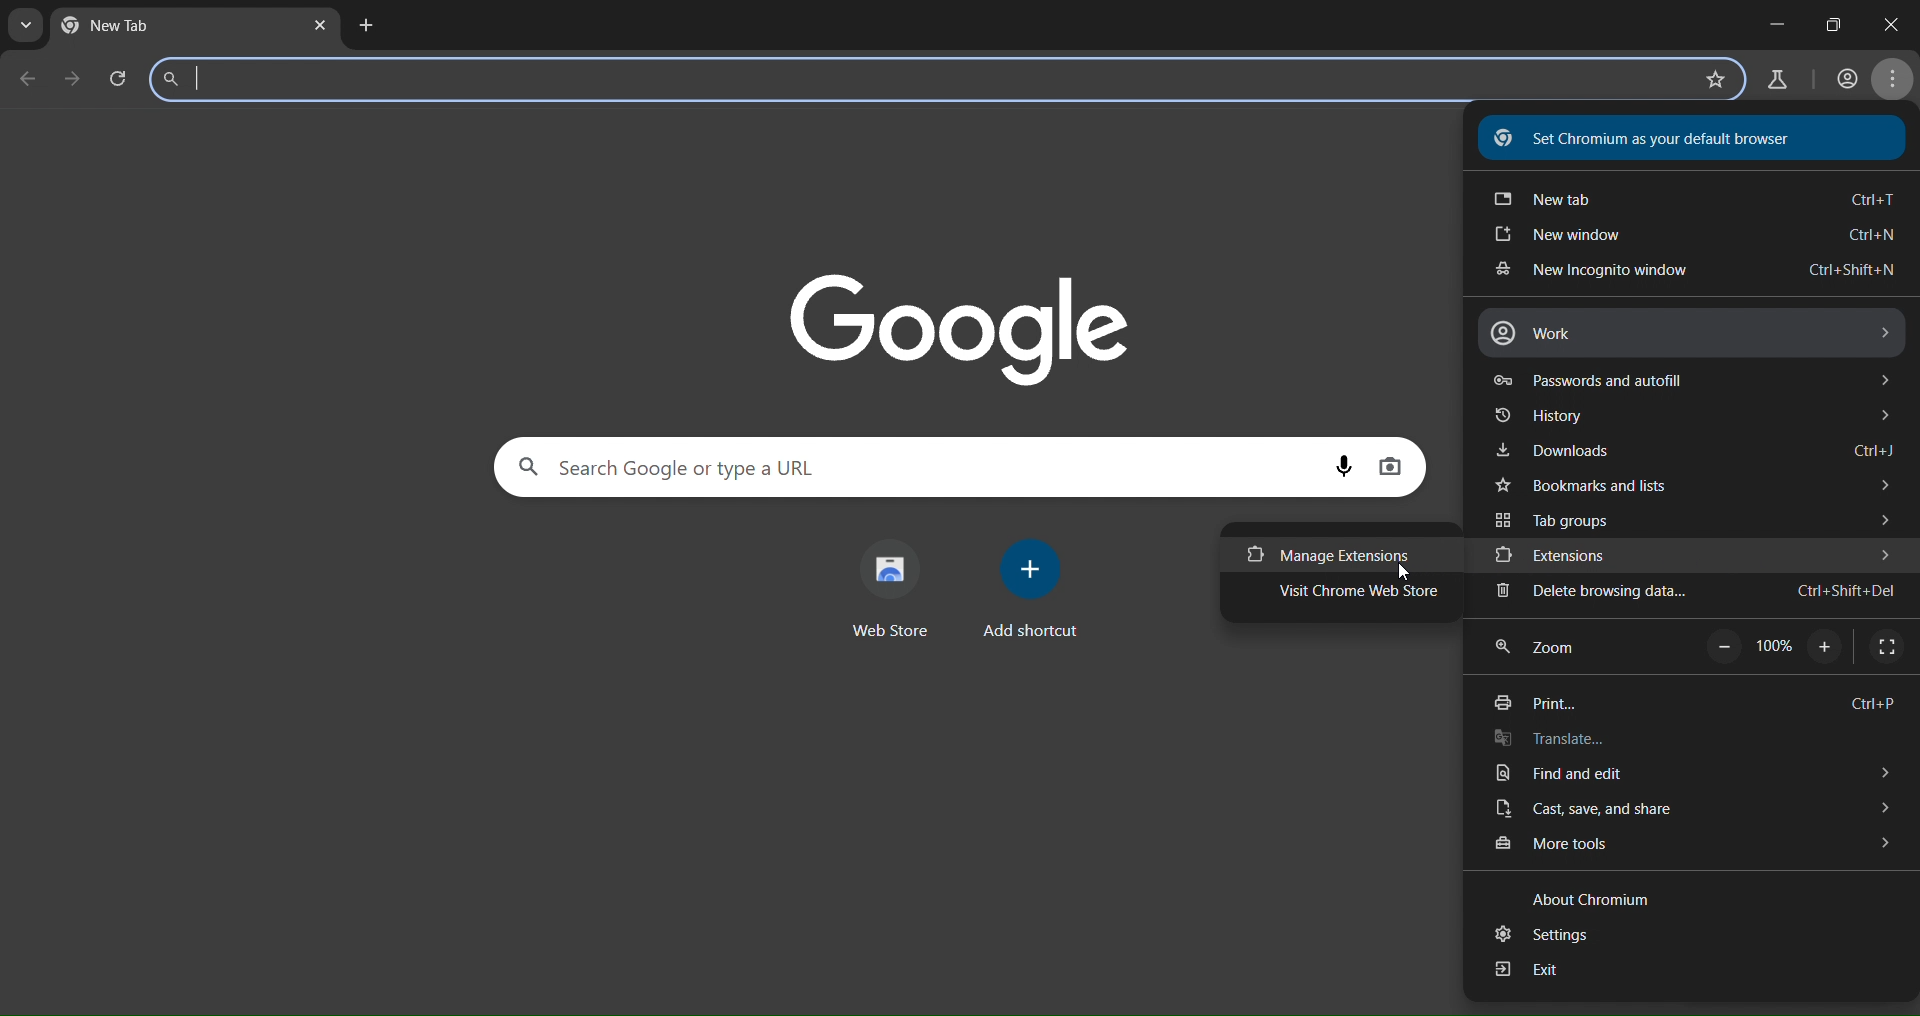 This screenshot has height=1016, width=1920. Describe the element at coordinates (1772, 80) in the screenshot. I see `search labs` at that location.